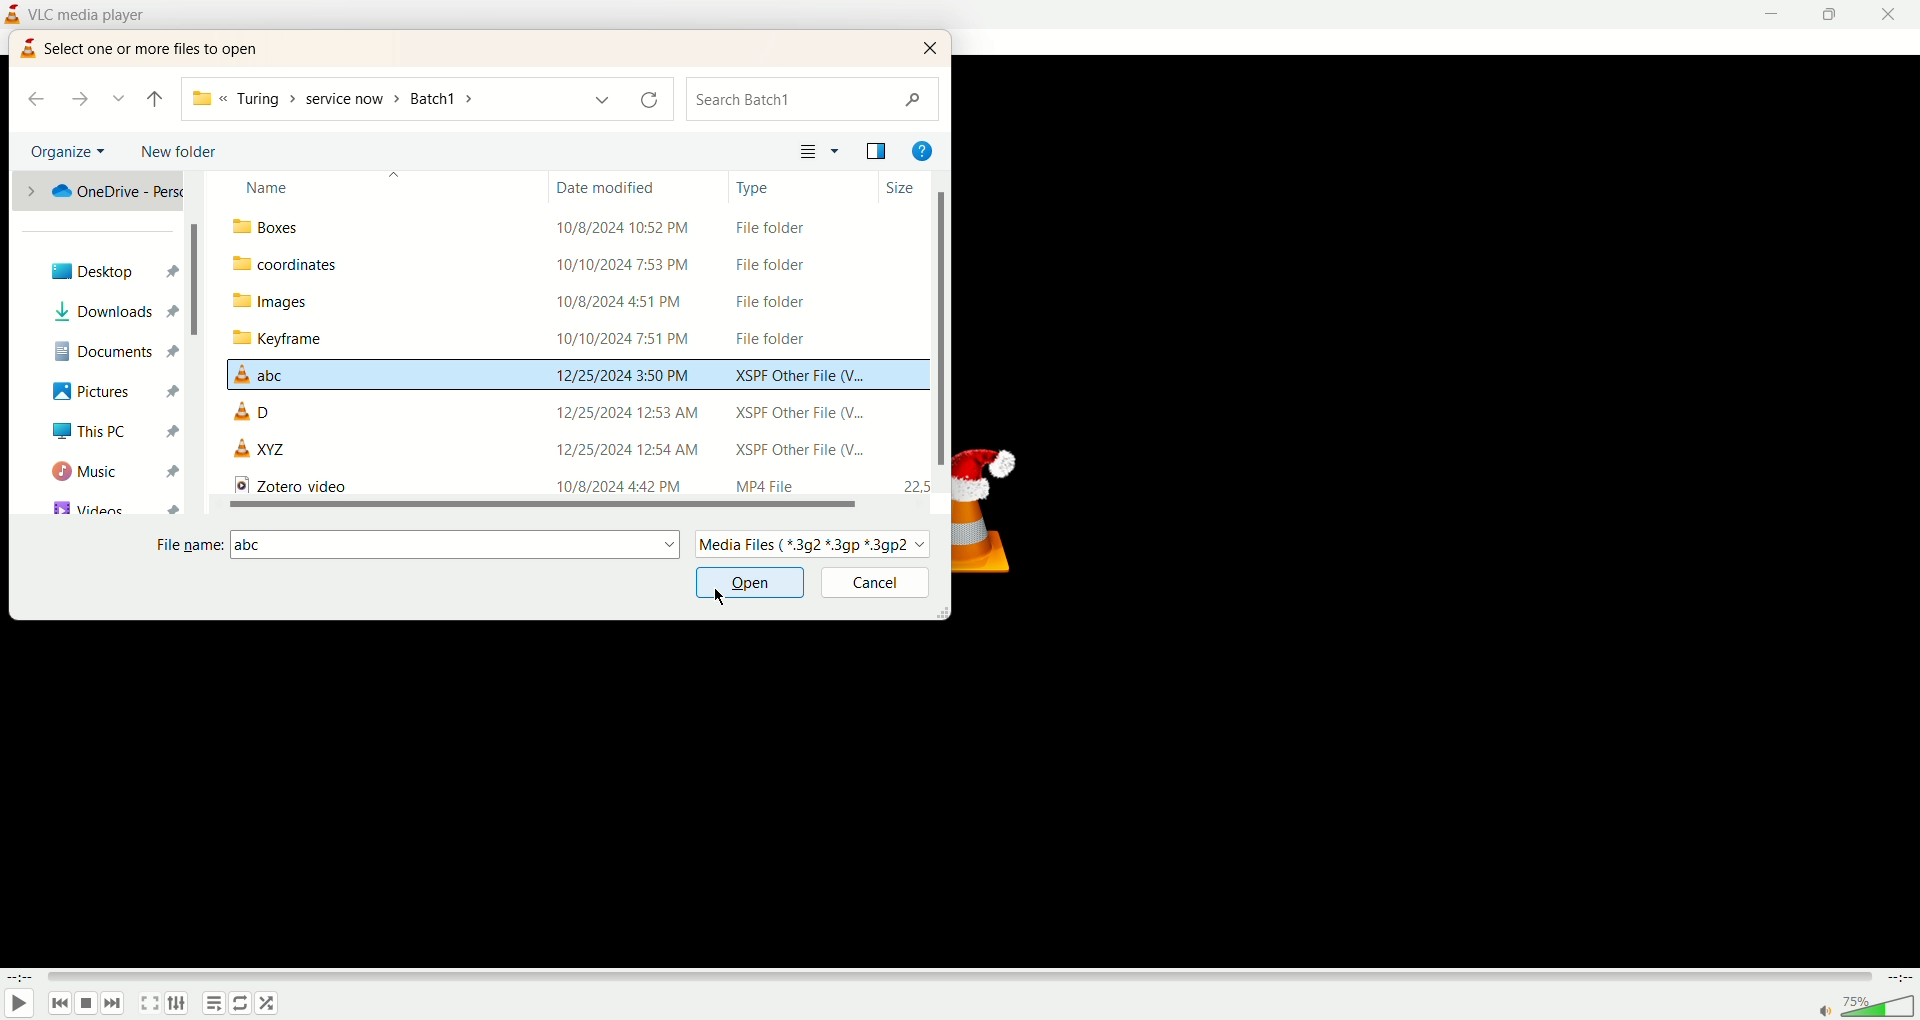  I want to click on stop, so click(87, 1003).